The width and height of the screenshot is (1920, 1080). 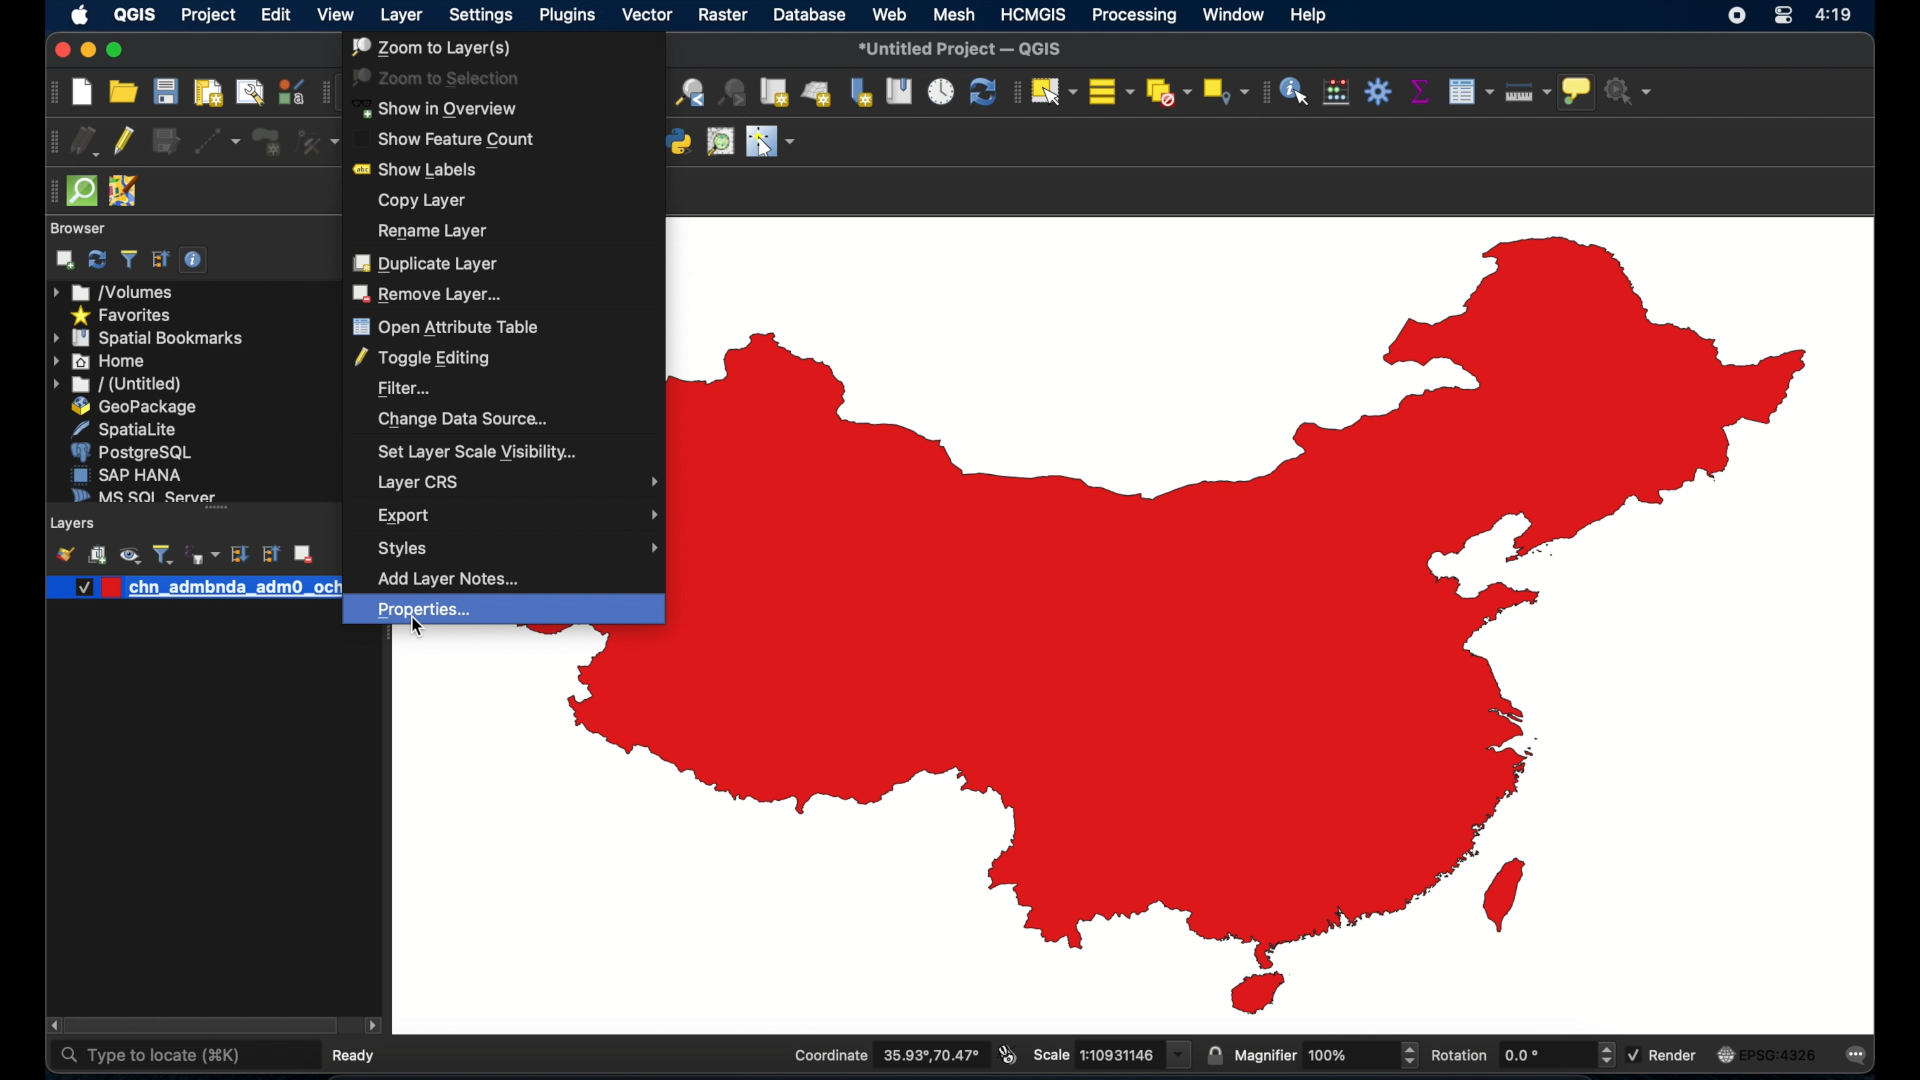 I want to click on rotation, so click(x=1513, y=1055).